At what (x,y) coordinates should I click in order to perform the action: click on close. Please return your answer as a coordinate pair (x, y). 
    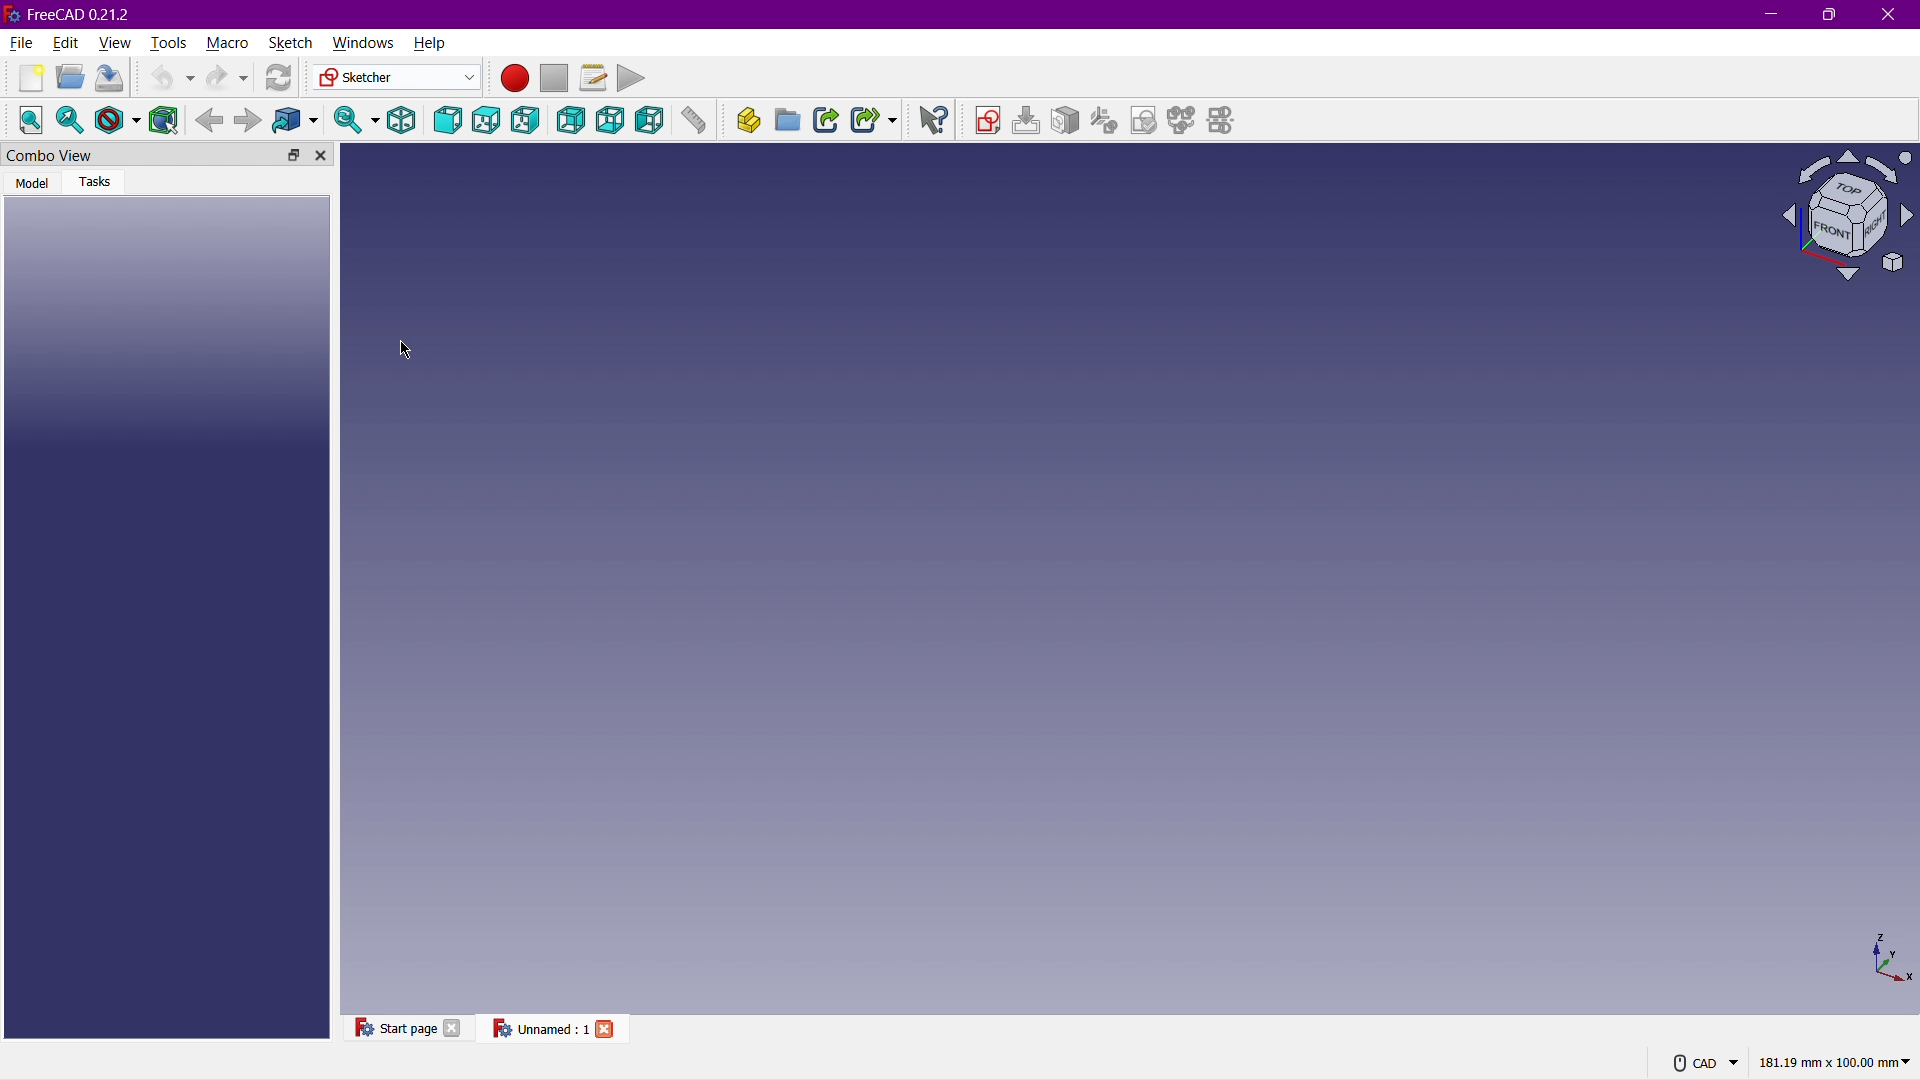
    Looking at the image, I should click on (606, 1028).